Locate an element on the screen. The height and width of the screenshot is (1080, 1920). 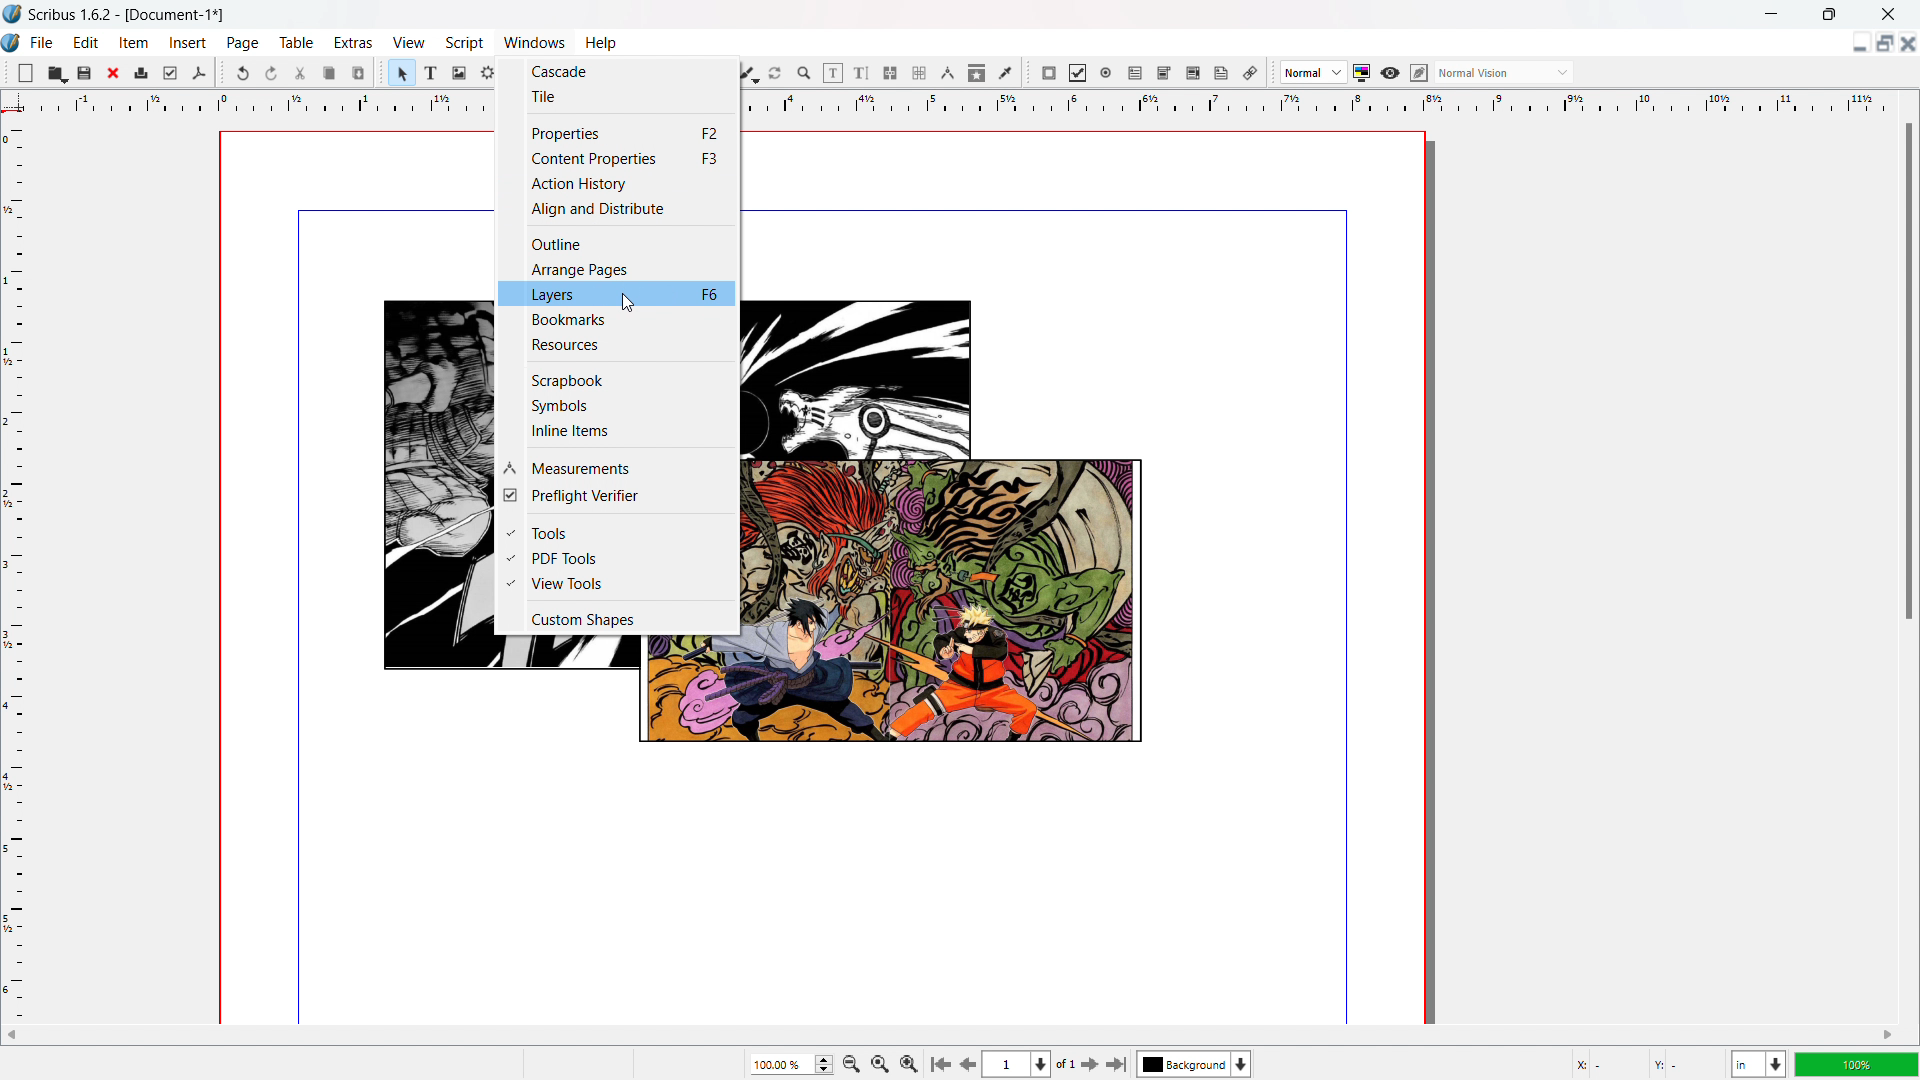
move toolbox is located at coordinates (1271, 73).